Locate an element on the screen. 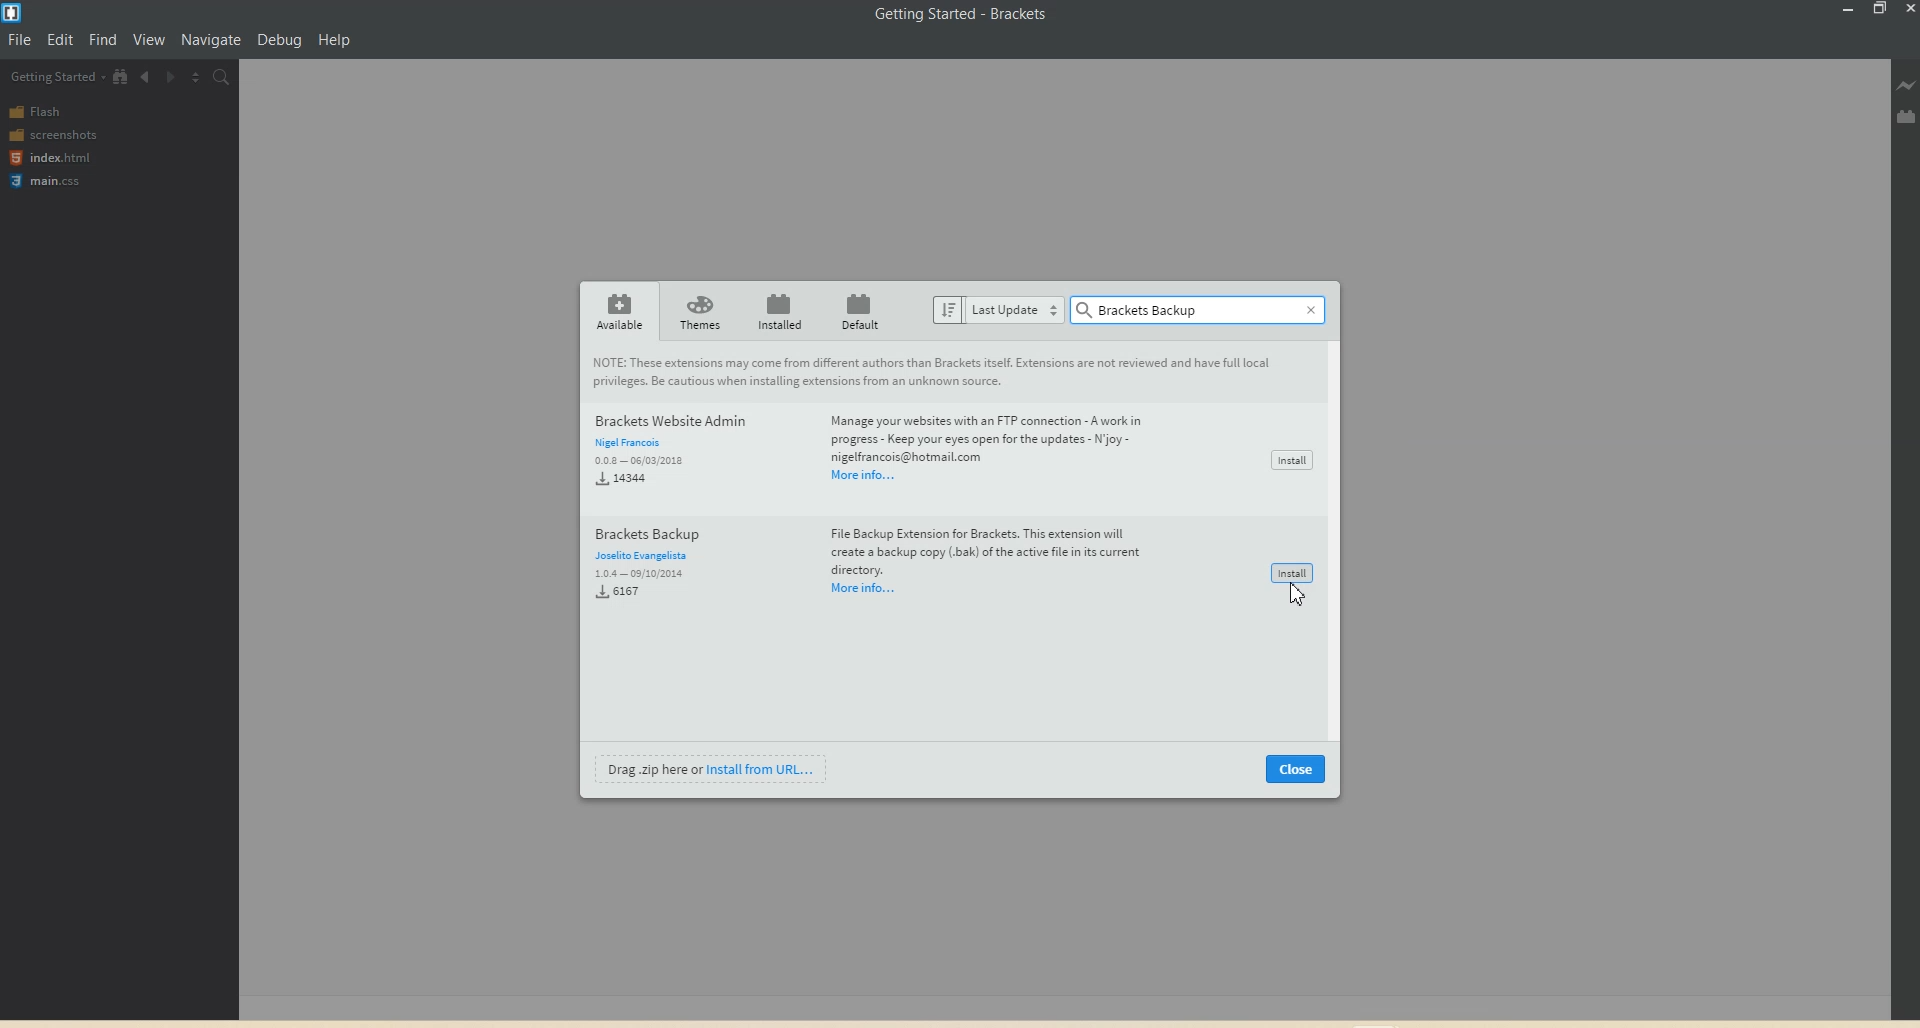 The height and width of the screenshot is (1028, 1920). Edit is located at coordinates (61, 39).